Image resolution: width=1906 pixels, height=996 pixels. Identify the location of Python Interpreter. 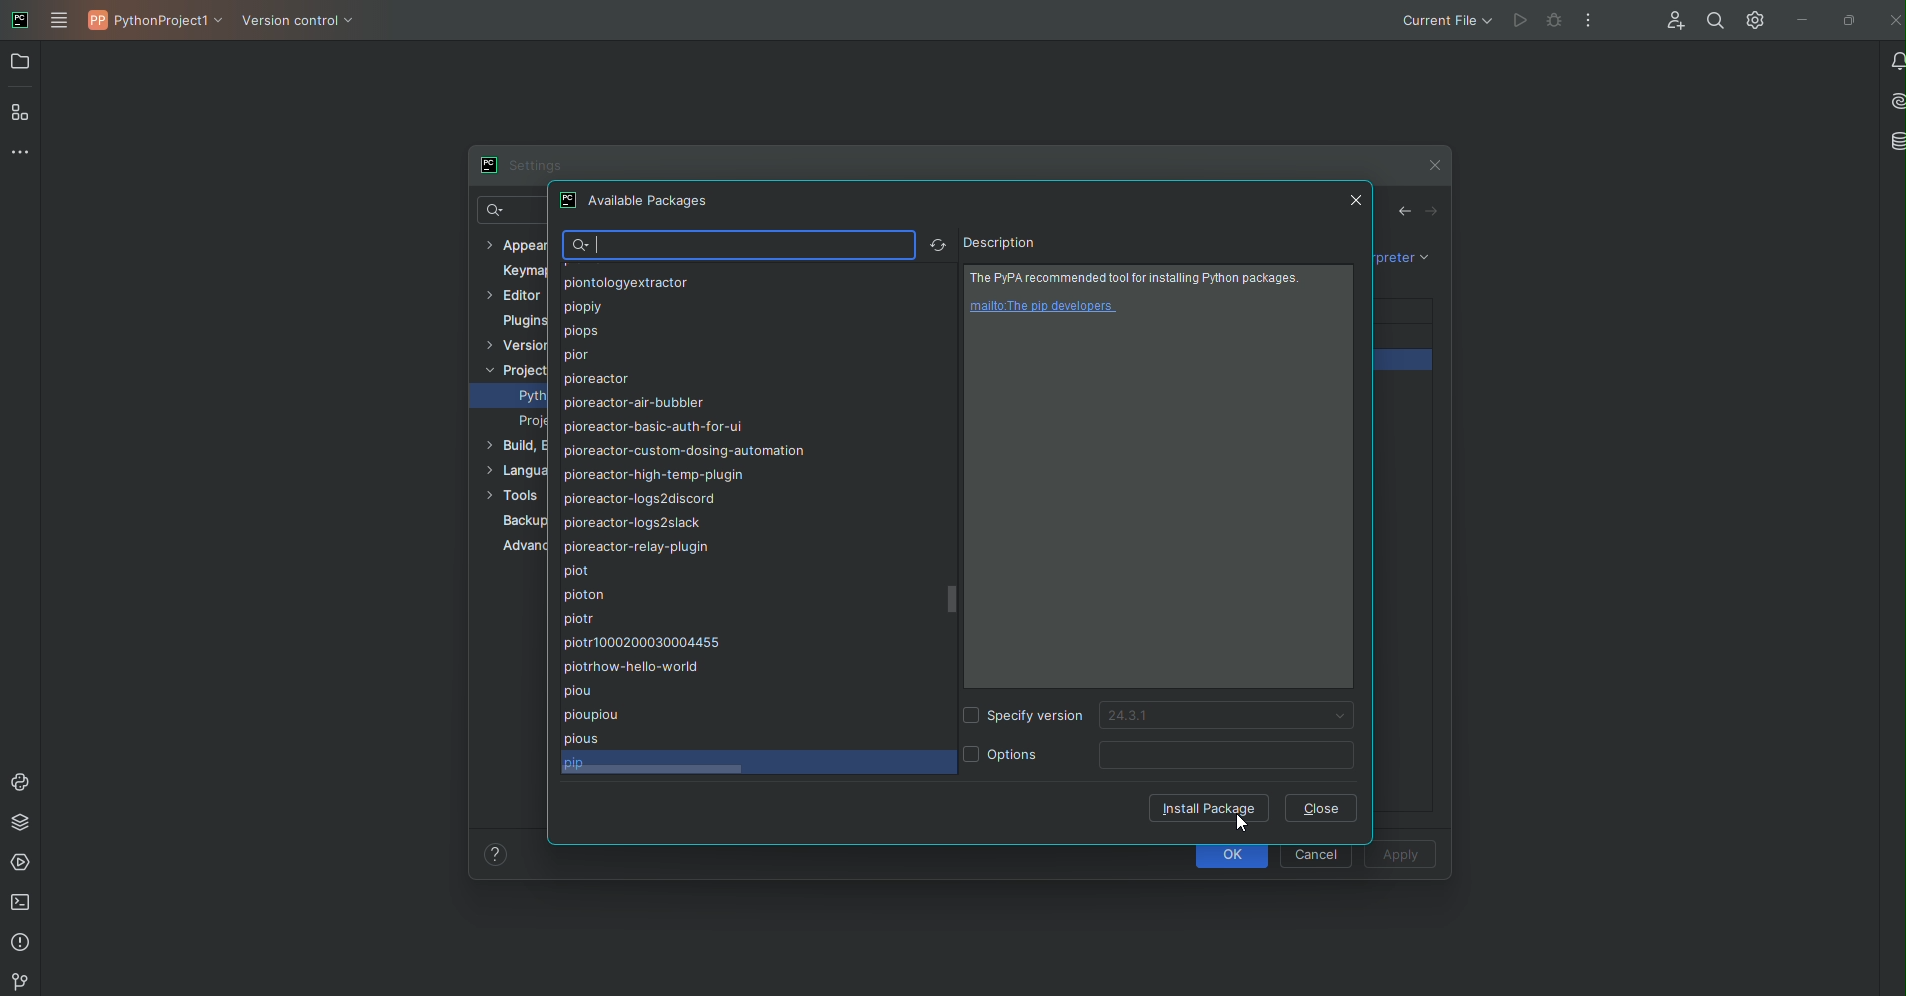
(532, 397).